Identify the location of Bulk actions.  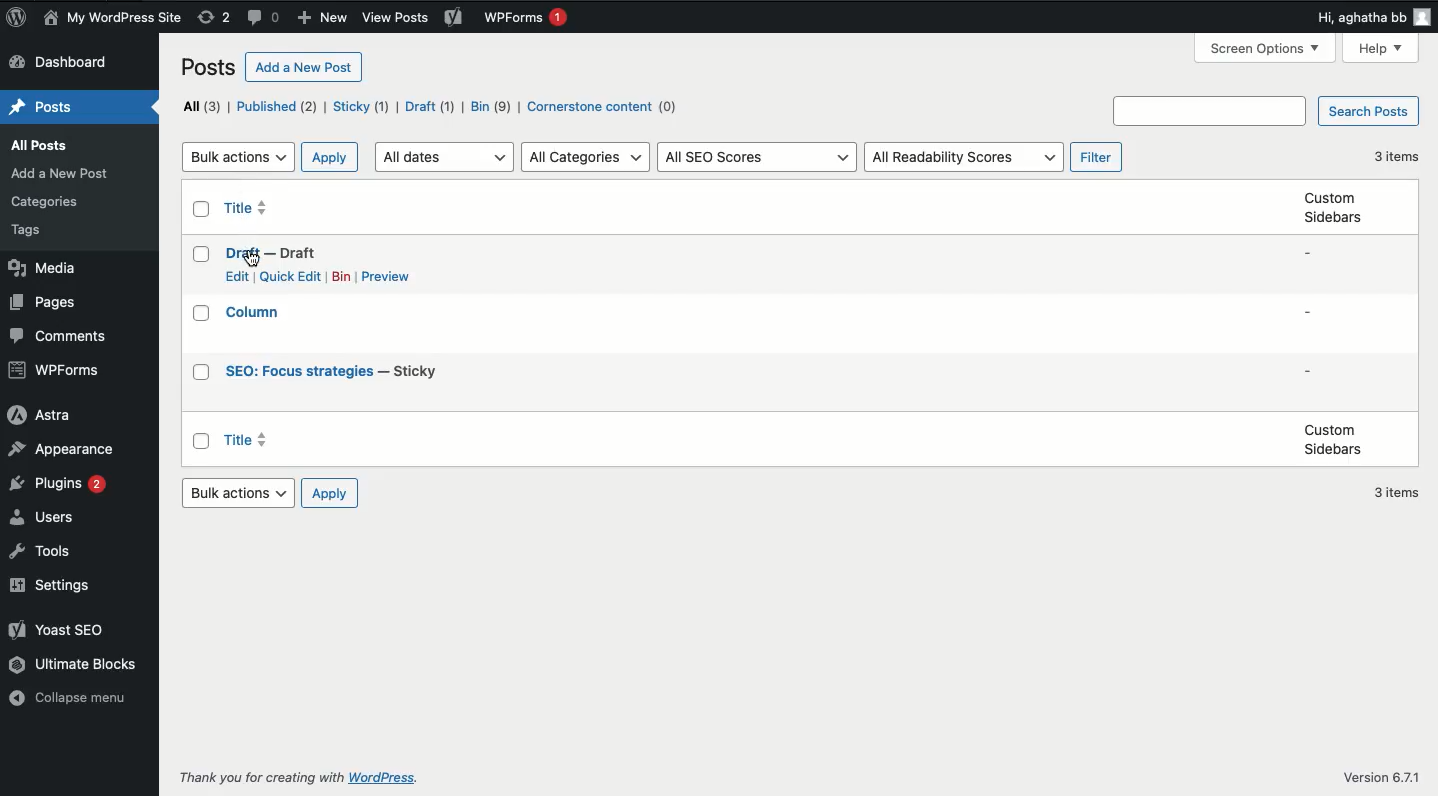
(241, 493).